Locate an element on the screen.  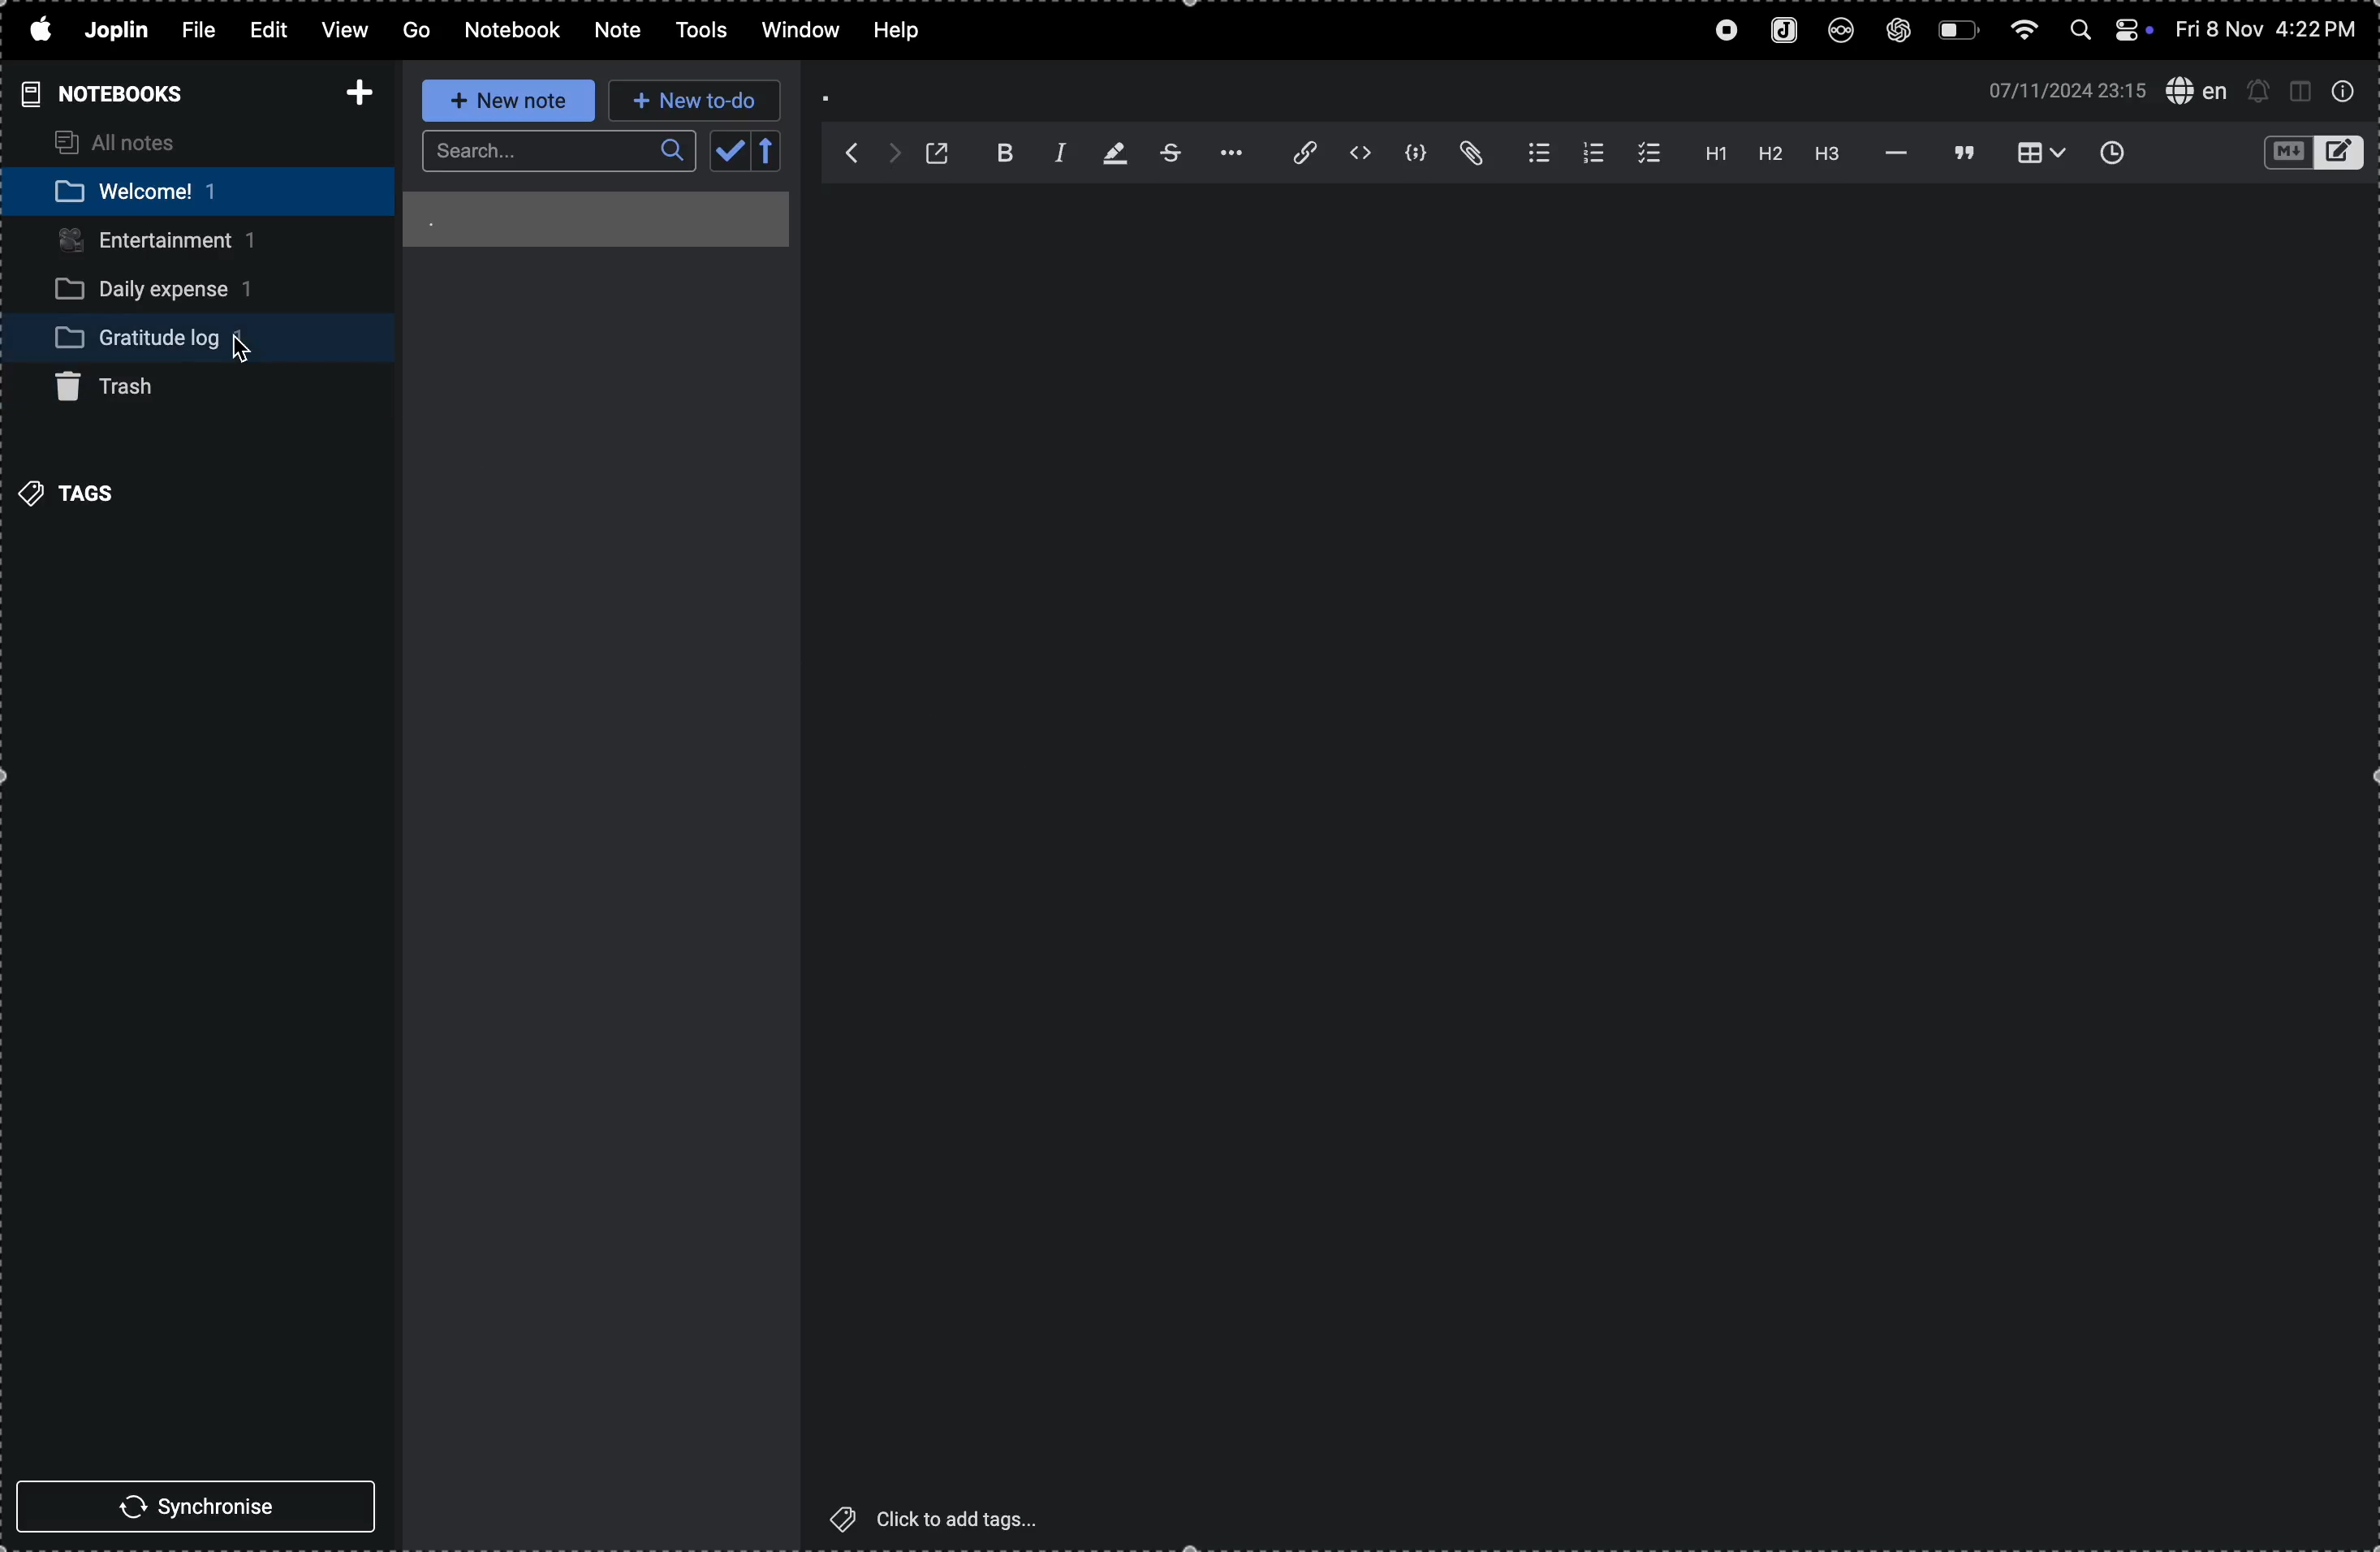
italic is located at coordinates (1054, 152).